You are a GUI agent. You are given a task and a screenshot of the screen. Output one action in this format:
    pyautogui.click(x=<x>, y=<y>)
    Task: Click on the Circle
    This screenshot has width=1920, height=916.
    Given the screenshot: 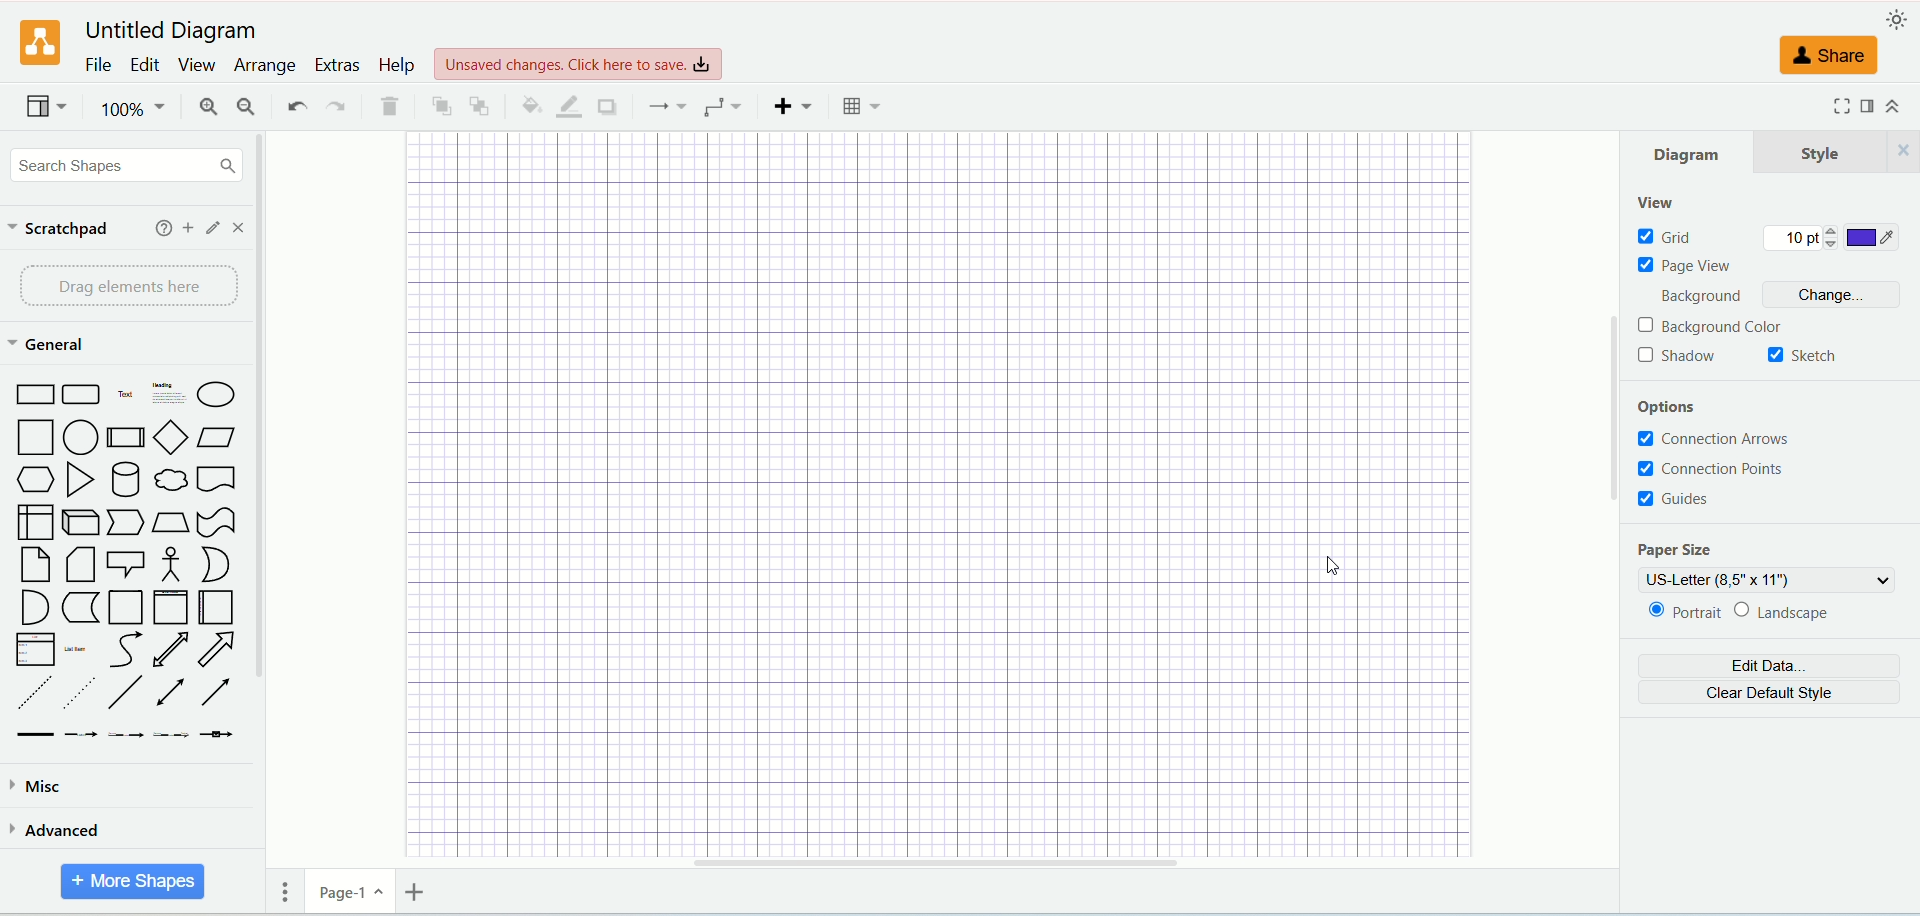 What is the action you would take?
    pyautogui.click(x=80, y=438)
    